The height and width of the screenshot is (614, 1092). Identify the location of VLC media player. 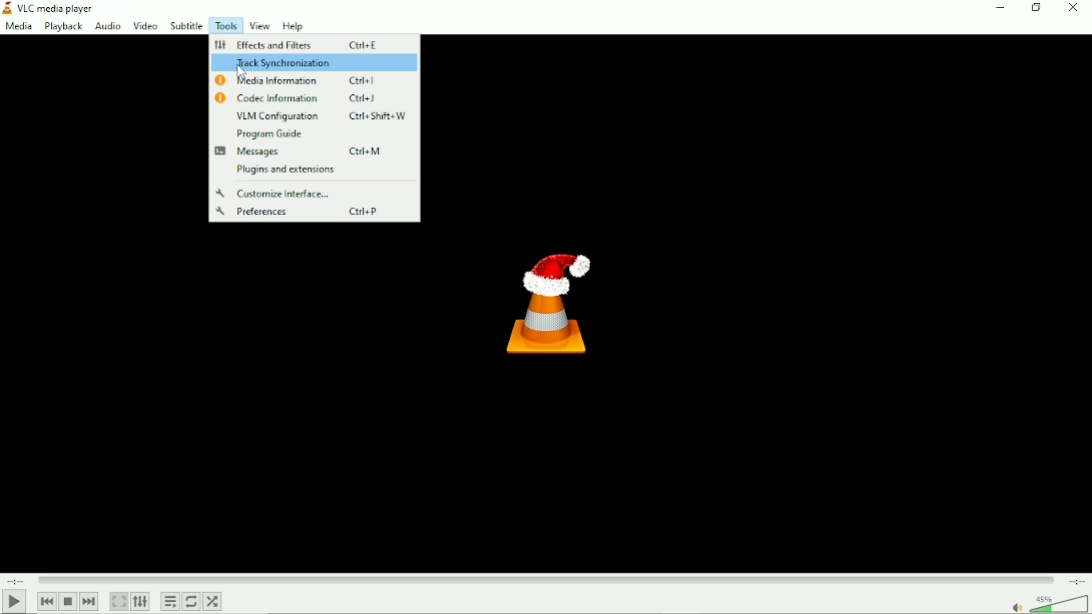
(50, 8).